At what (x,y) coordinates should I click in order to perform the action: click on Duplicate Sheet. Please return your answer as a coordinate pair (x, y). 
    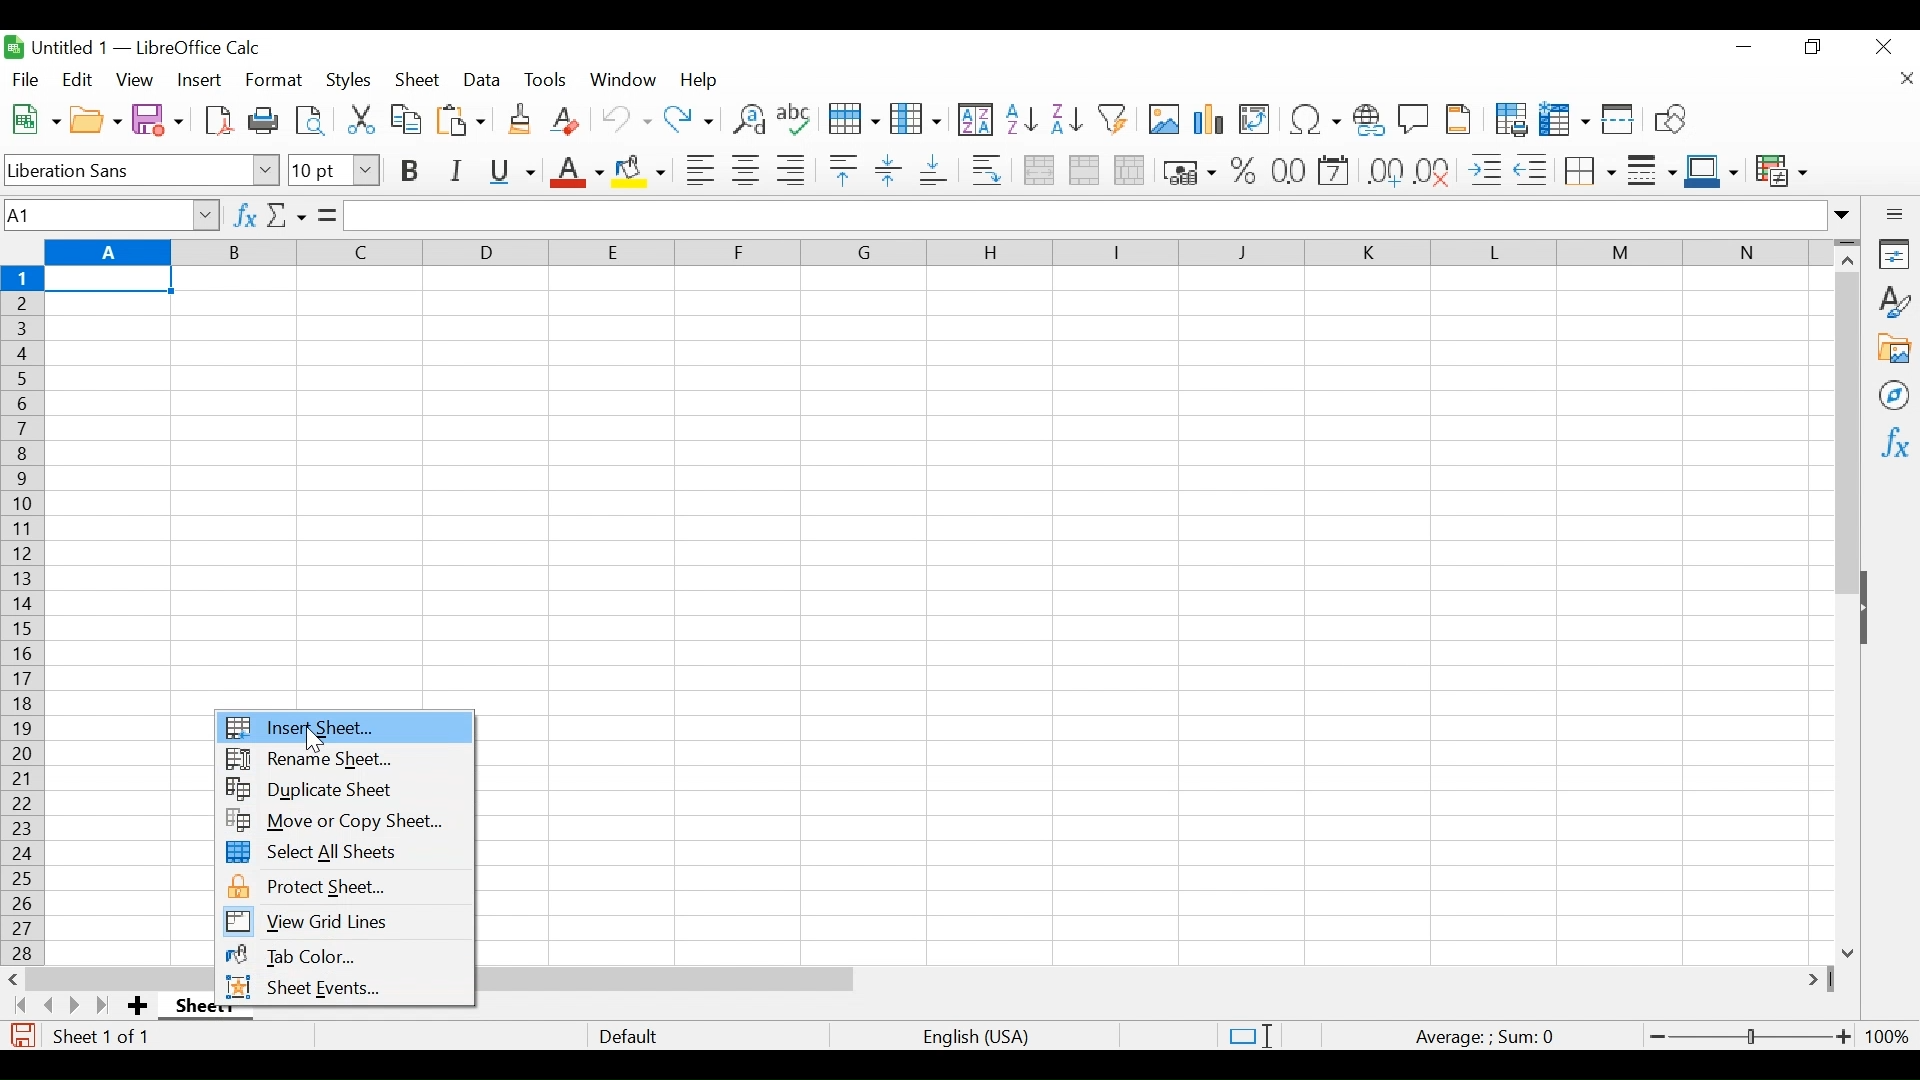
    Looking at the image, I should click on (345, 793).